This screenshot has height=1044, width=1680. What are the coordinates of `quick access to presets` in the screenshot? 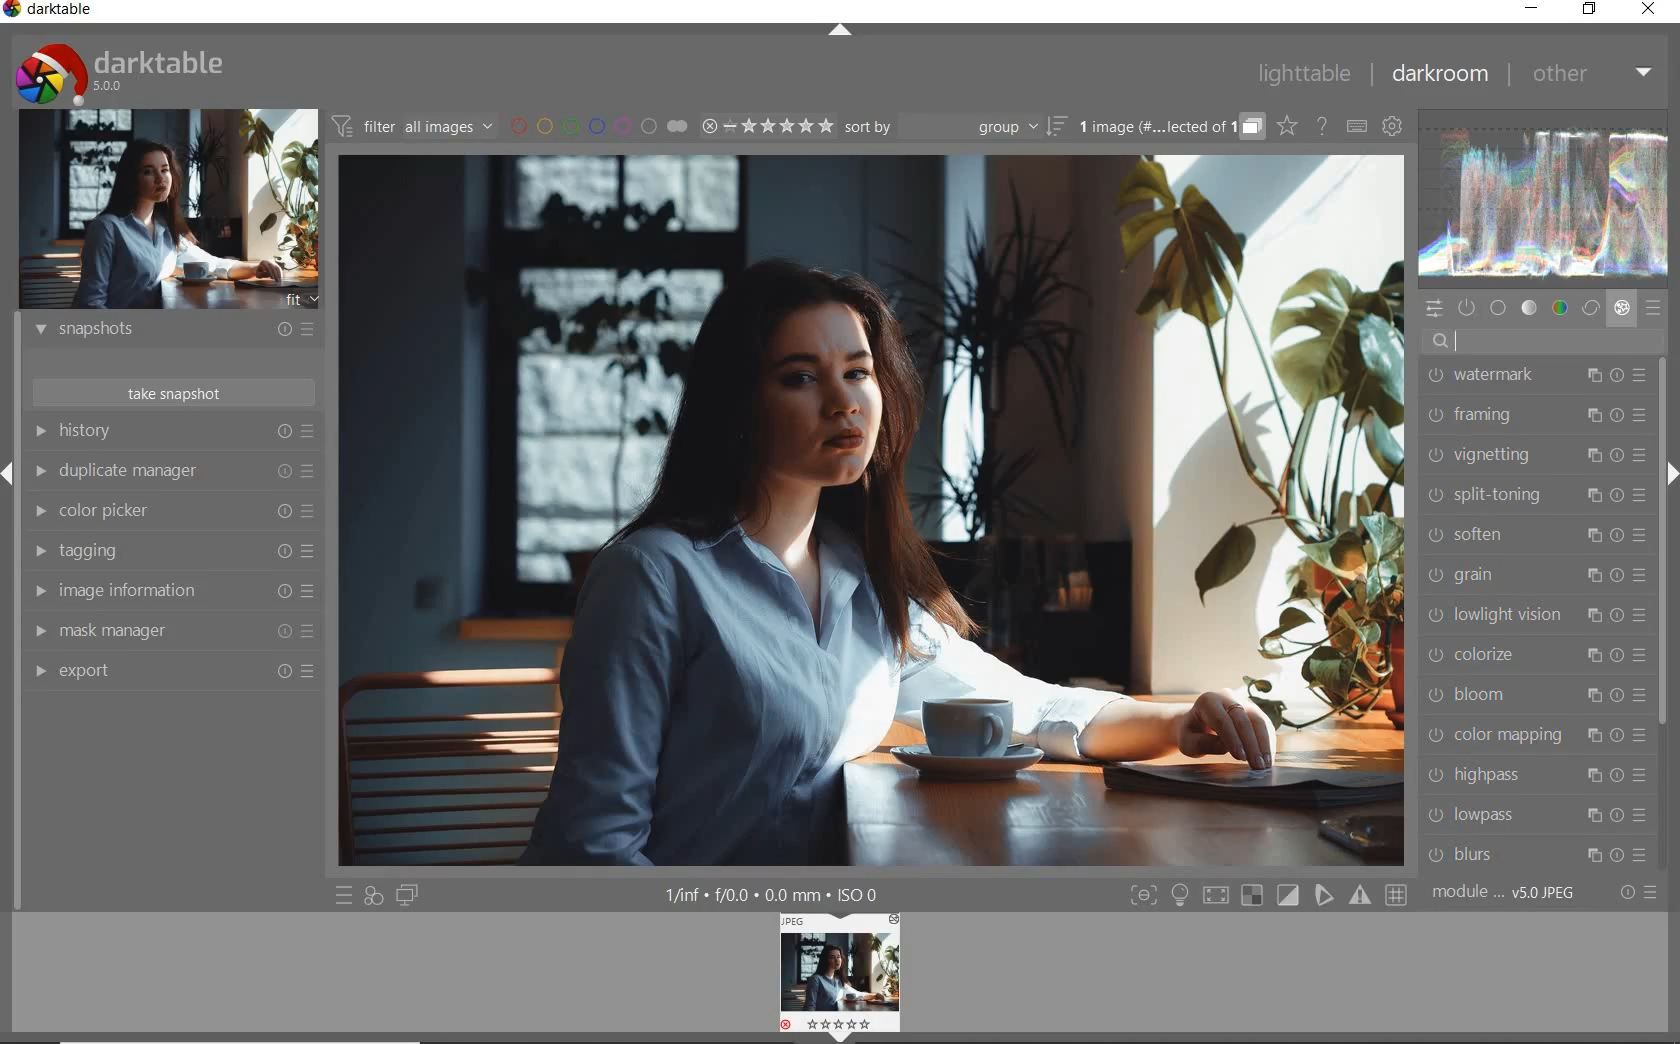 It's located at (344, 895).